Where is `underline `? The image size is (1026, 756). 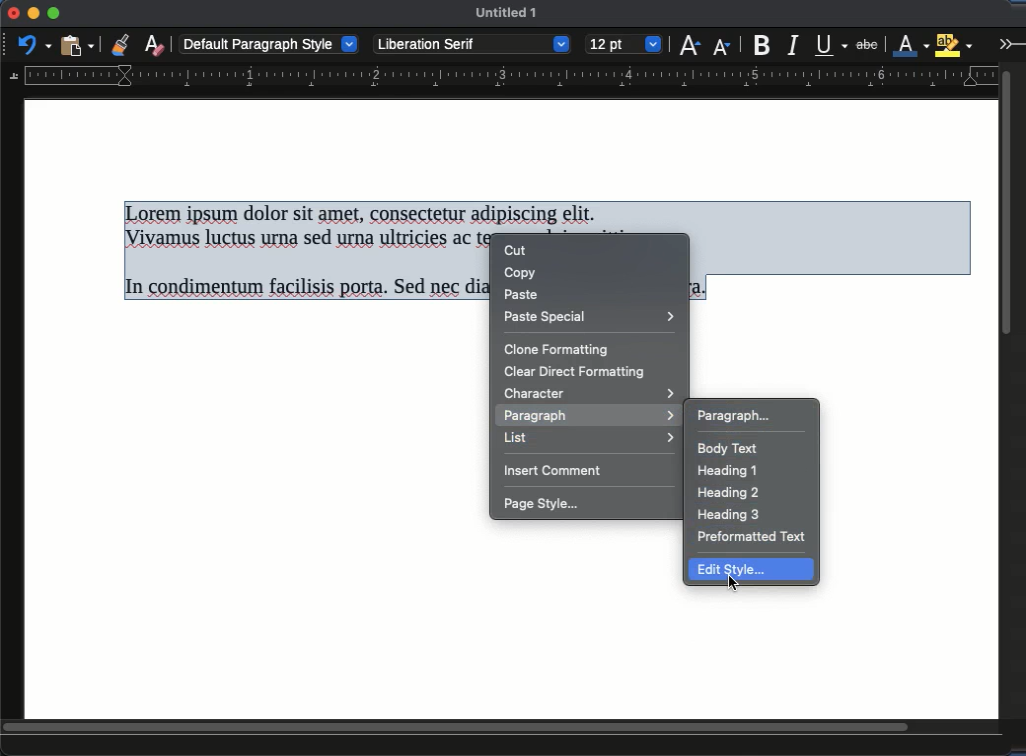
underline  is located at coordinates (832, 45).